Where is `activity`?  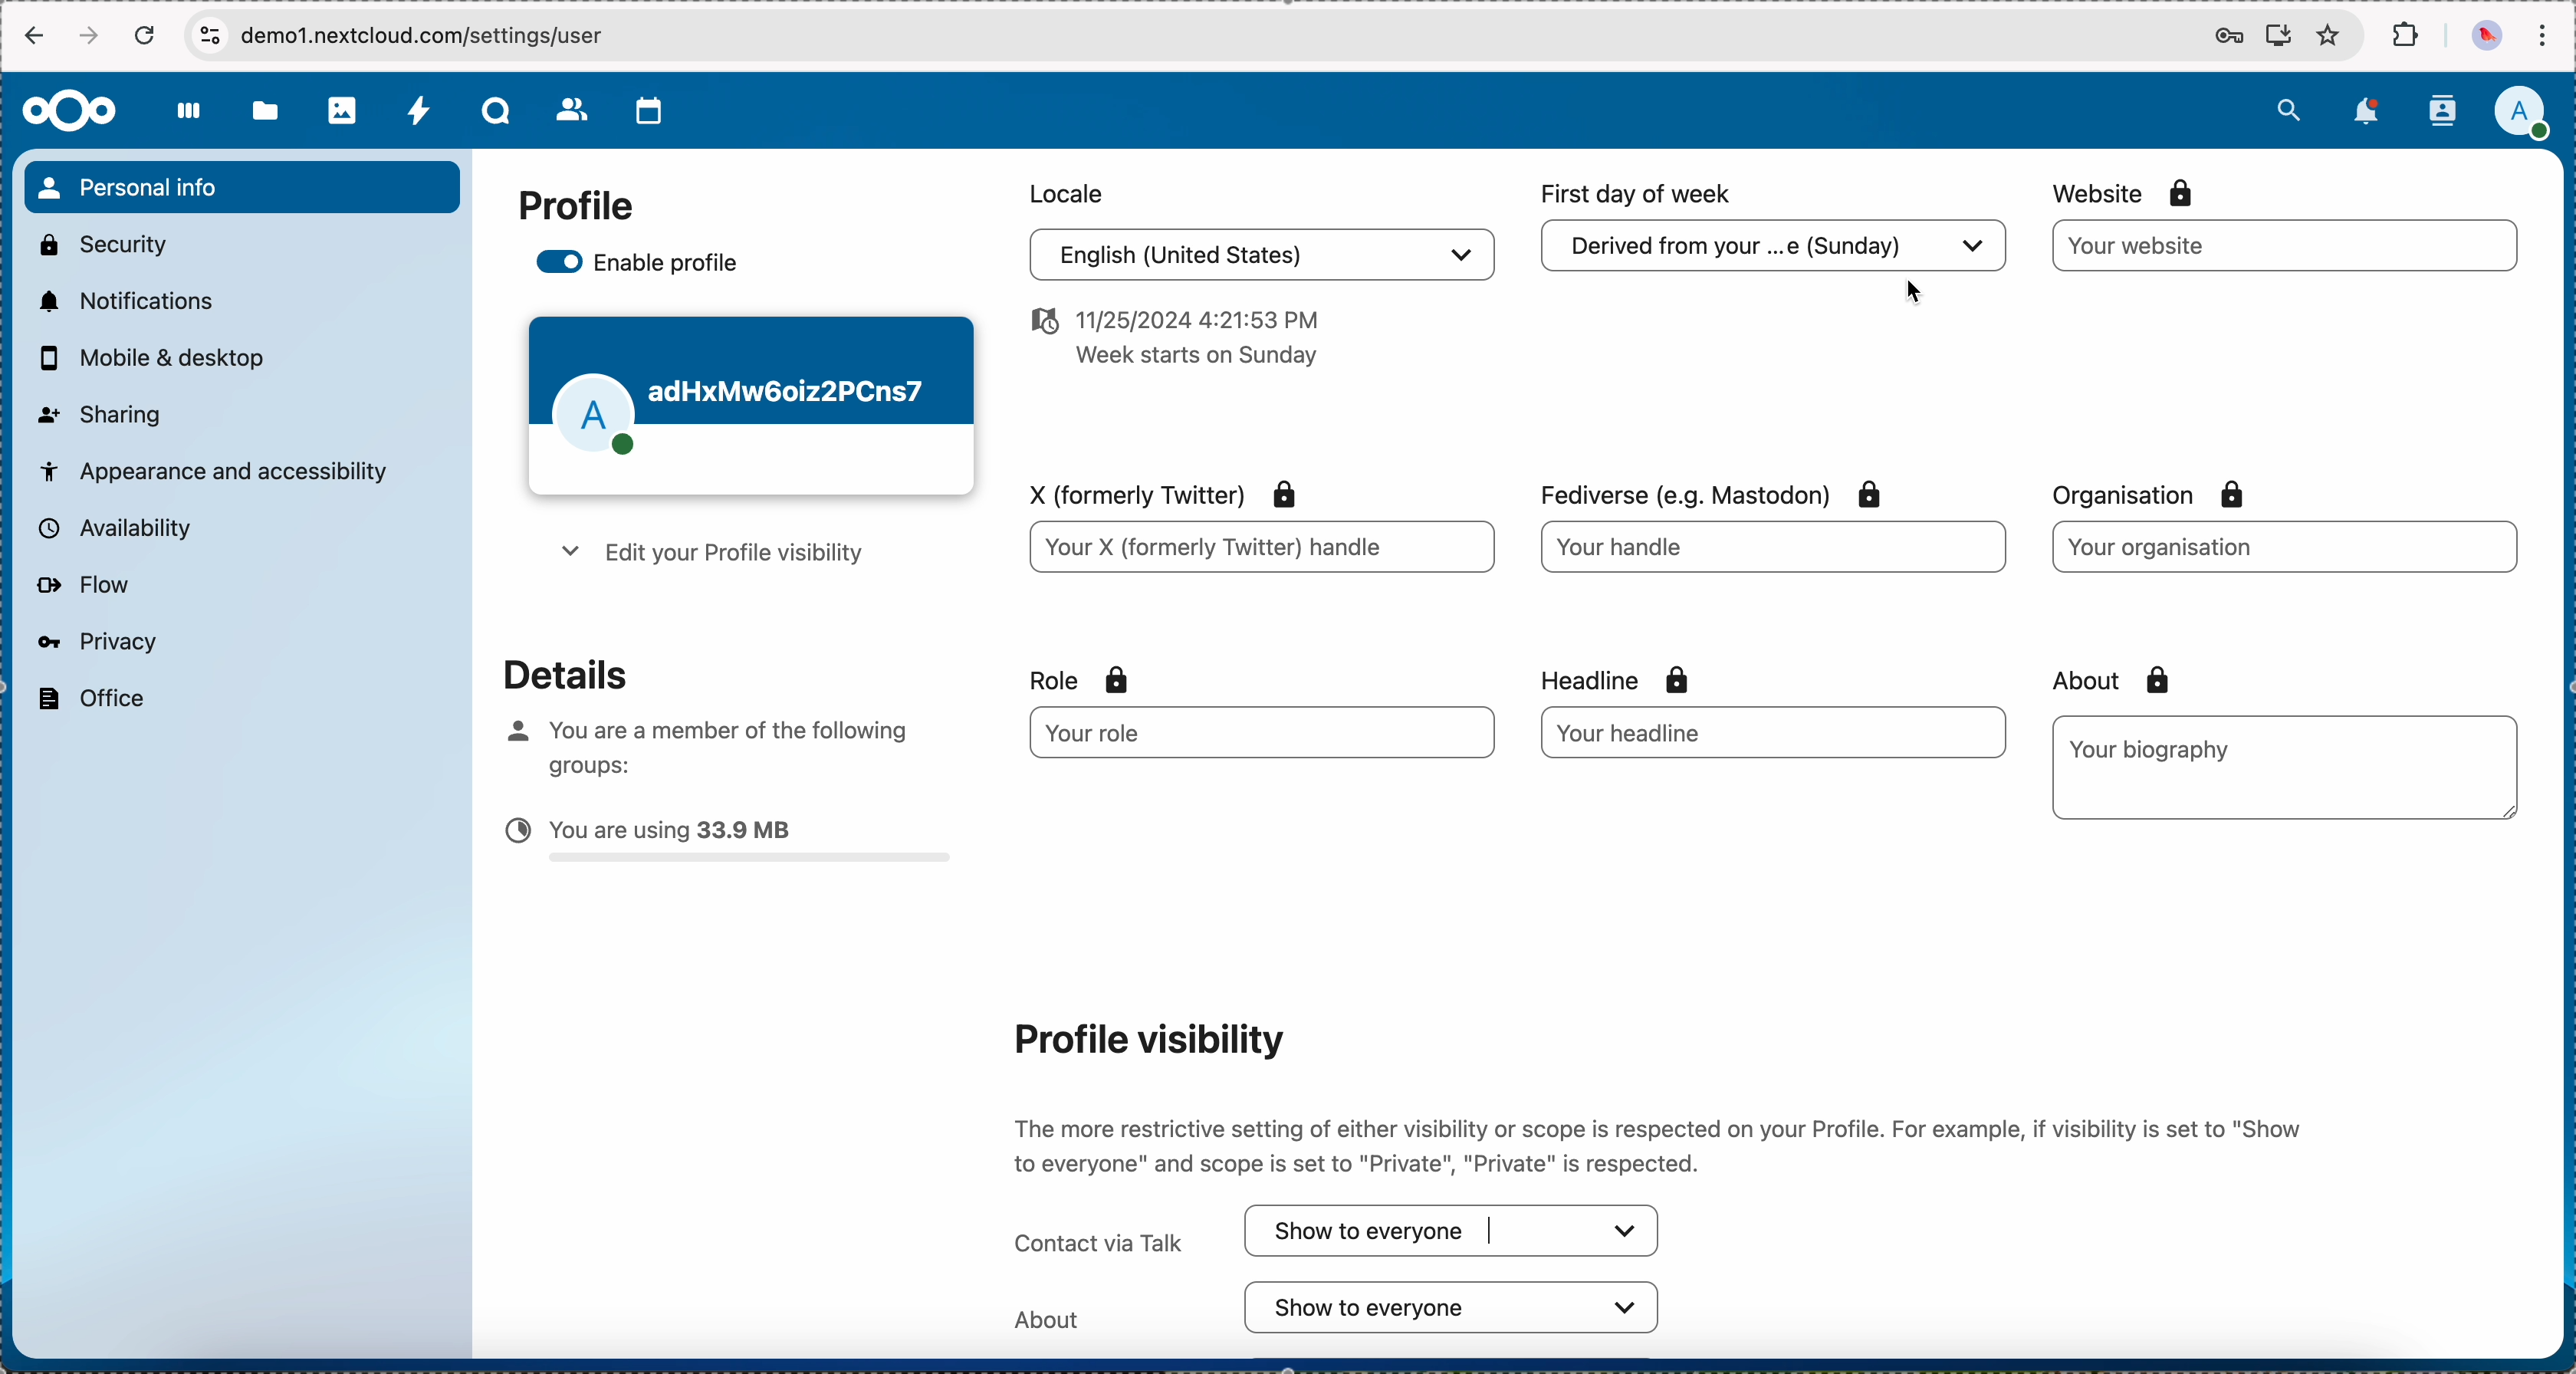 activity is located at coordinates (420, 113).